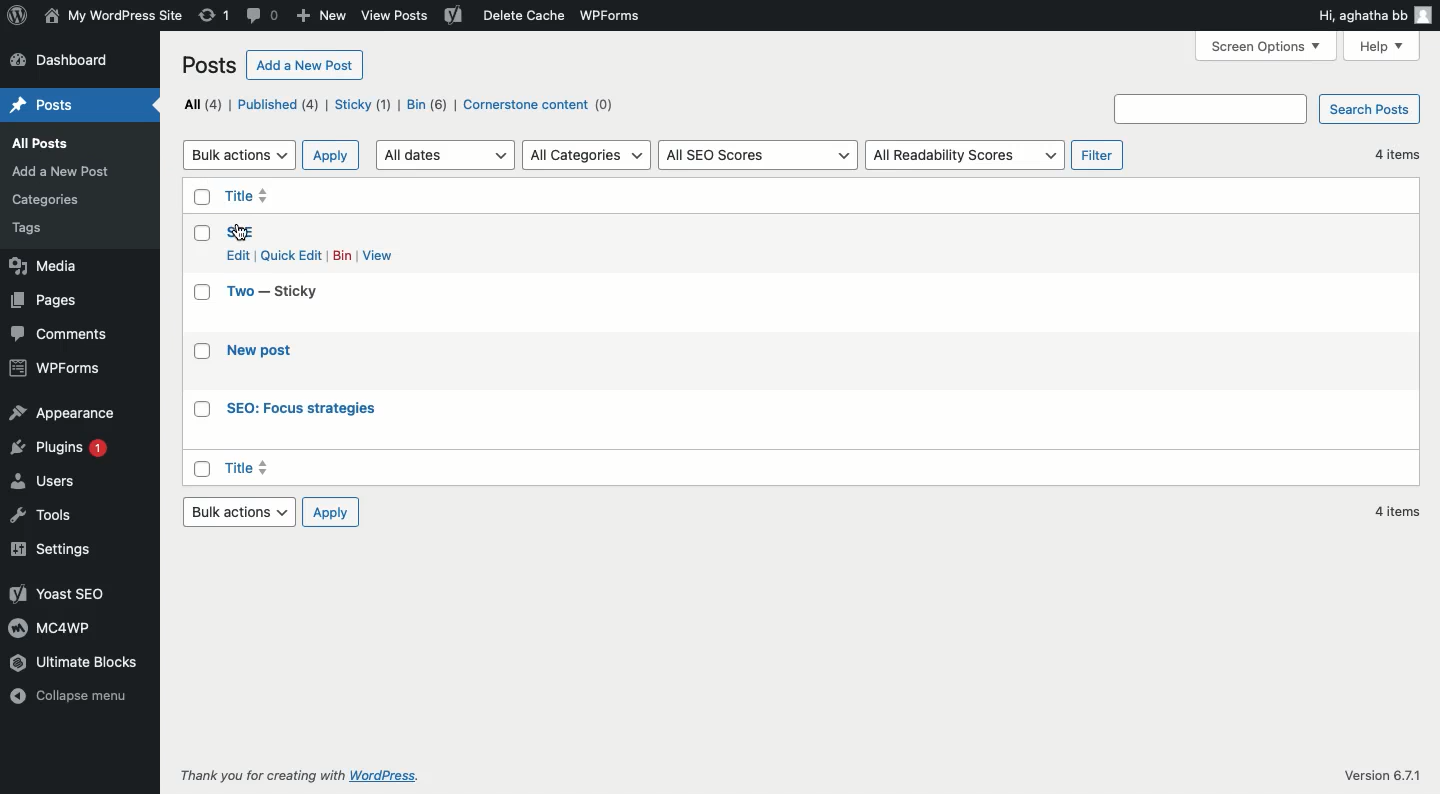  I want to click on Bulk actions, so click(238, 156).